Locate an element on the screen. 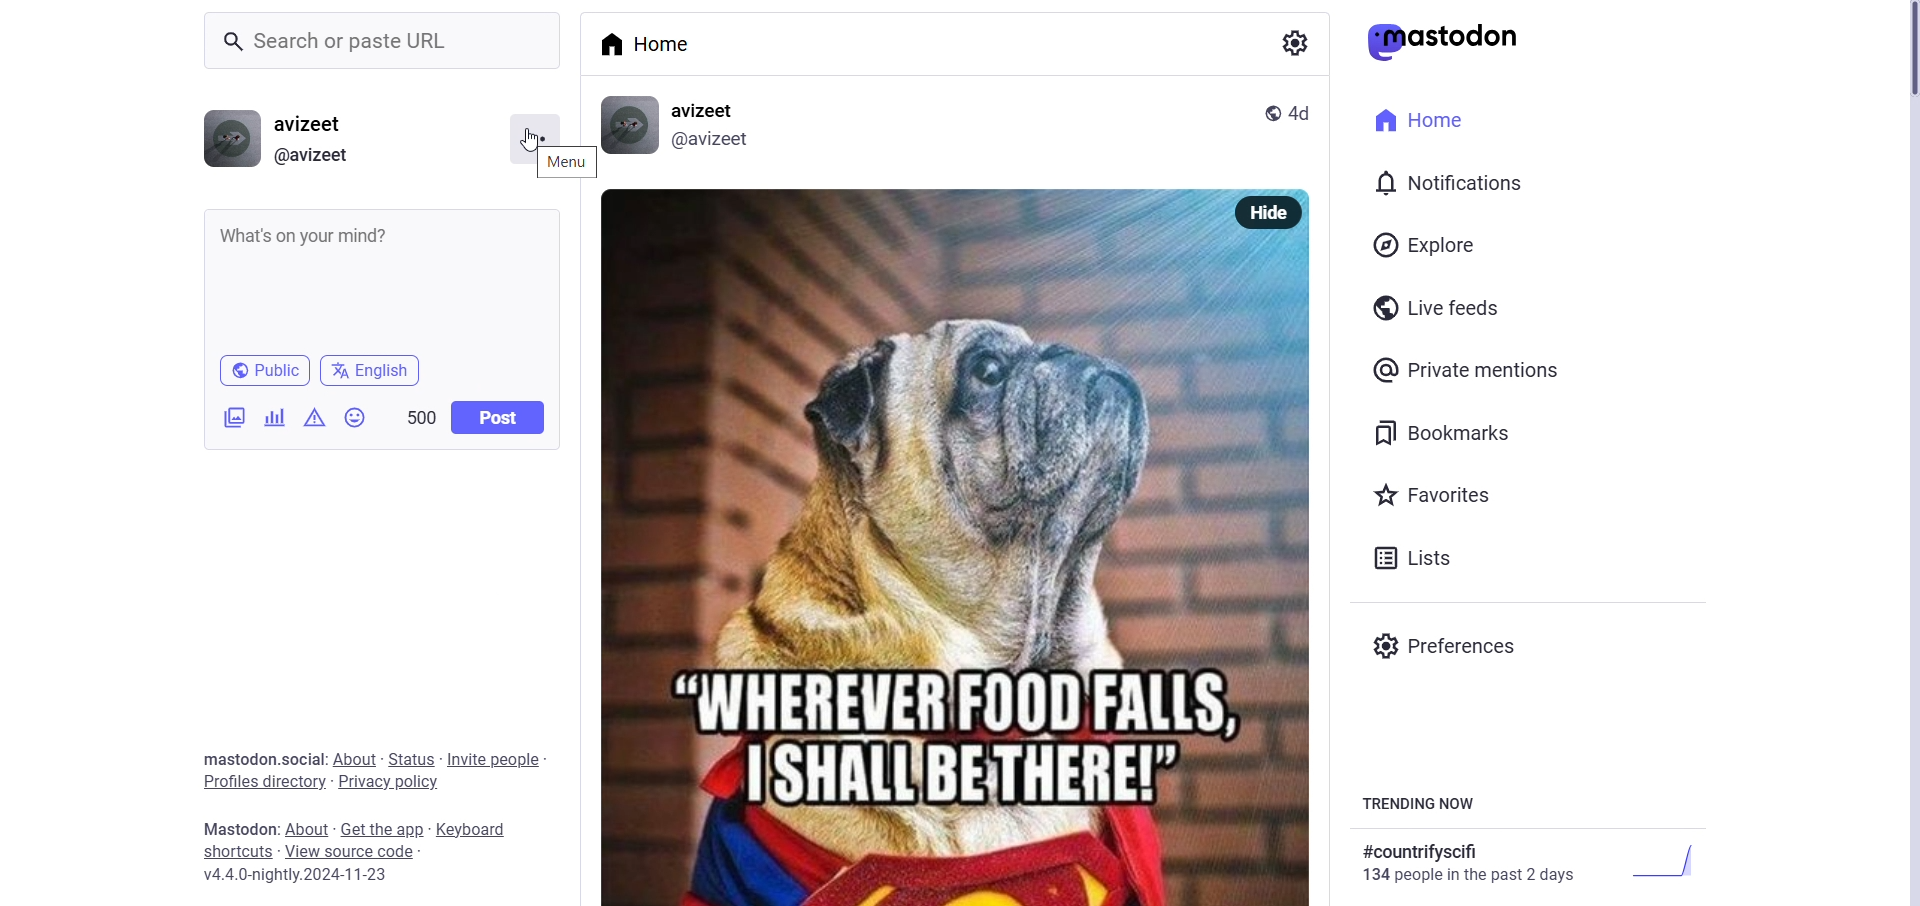 The height and width of the screenshot is (906, 1920). id is located at coordinates (712, 142).